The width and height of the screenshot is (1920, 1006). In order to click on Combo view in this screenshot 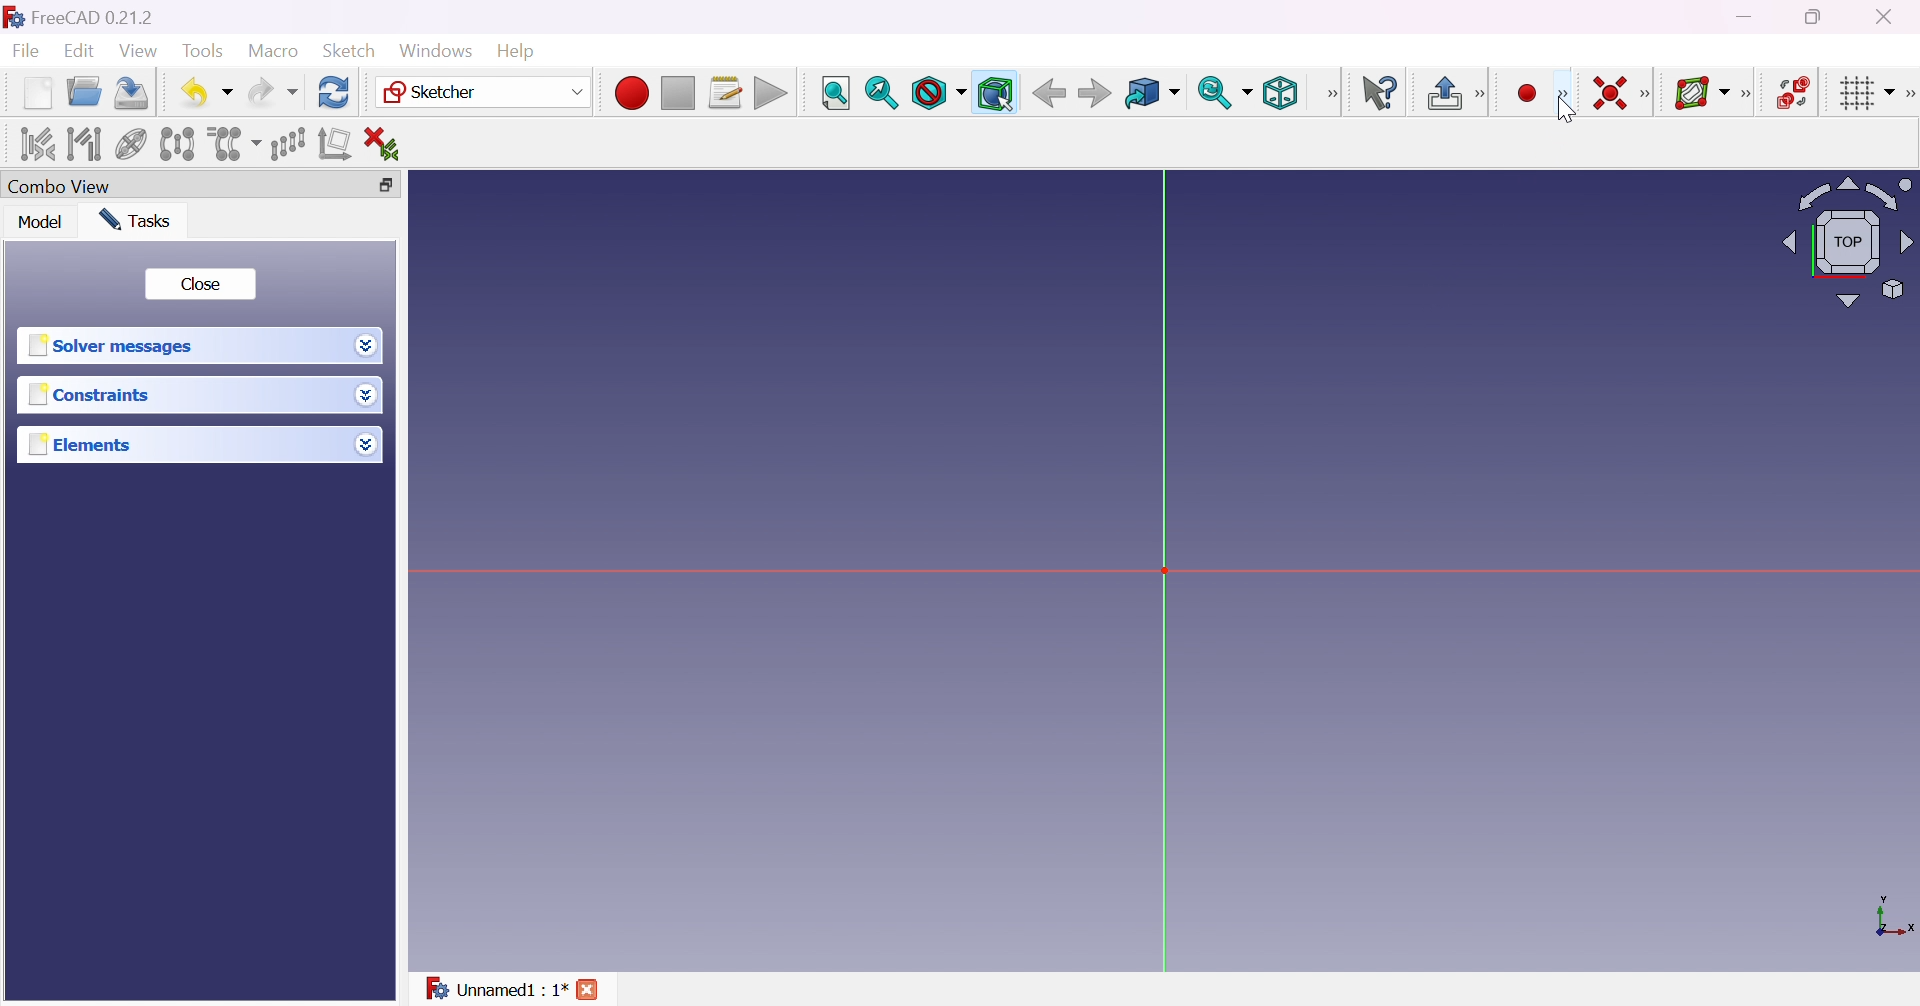, I will do `click(59, 188)`.